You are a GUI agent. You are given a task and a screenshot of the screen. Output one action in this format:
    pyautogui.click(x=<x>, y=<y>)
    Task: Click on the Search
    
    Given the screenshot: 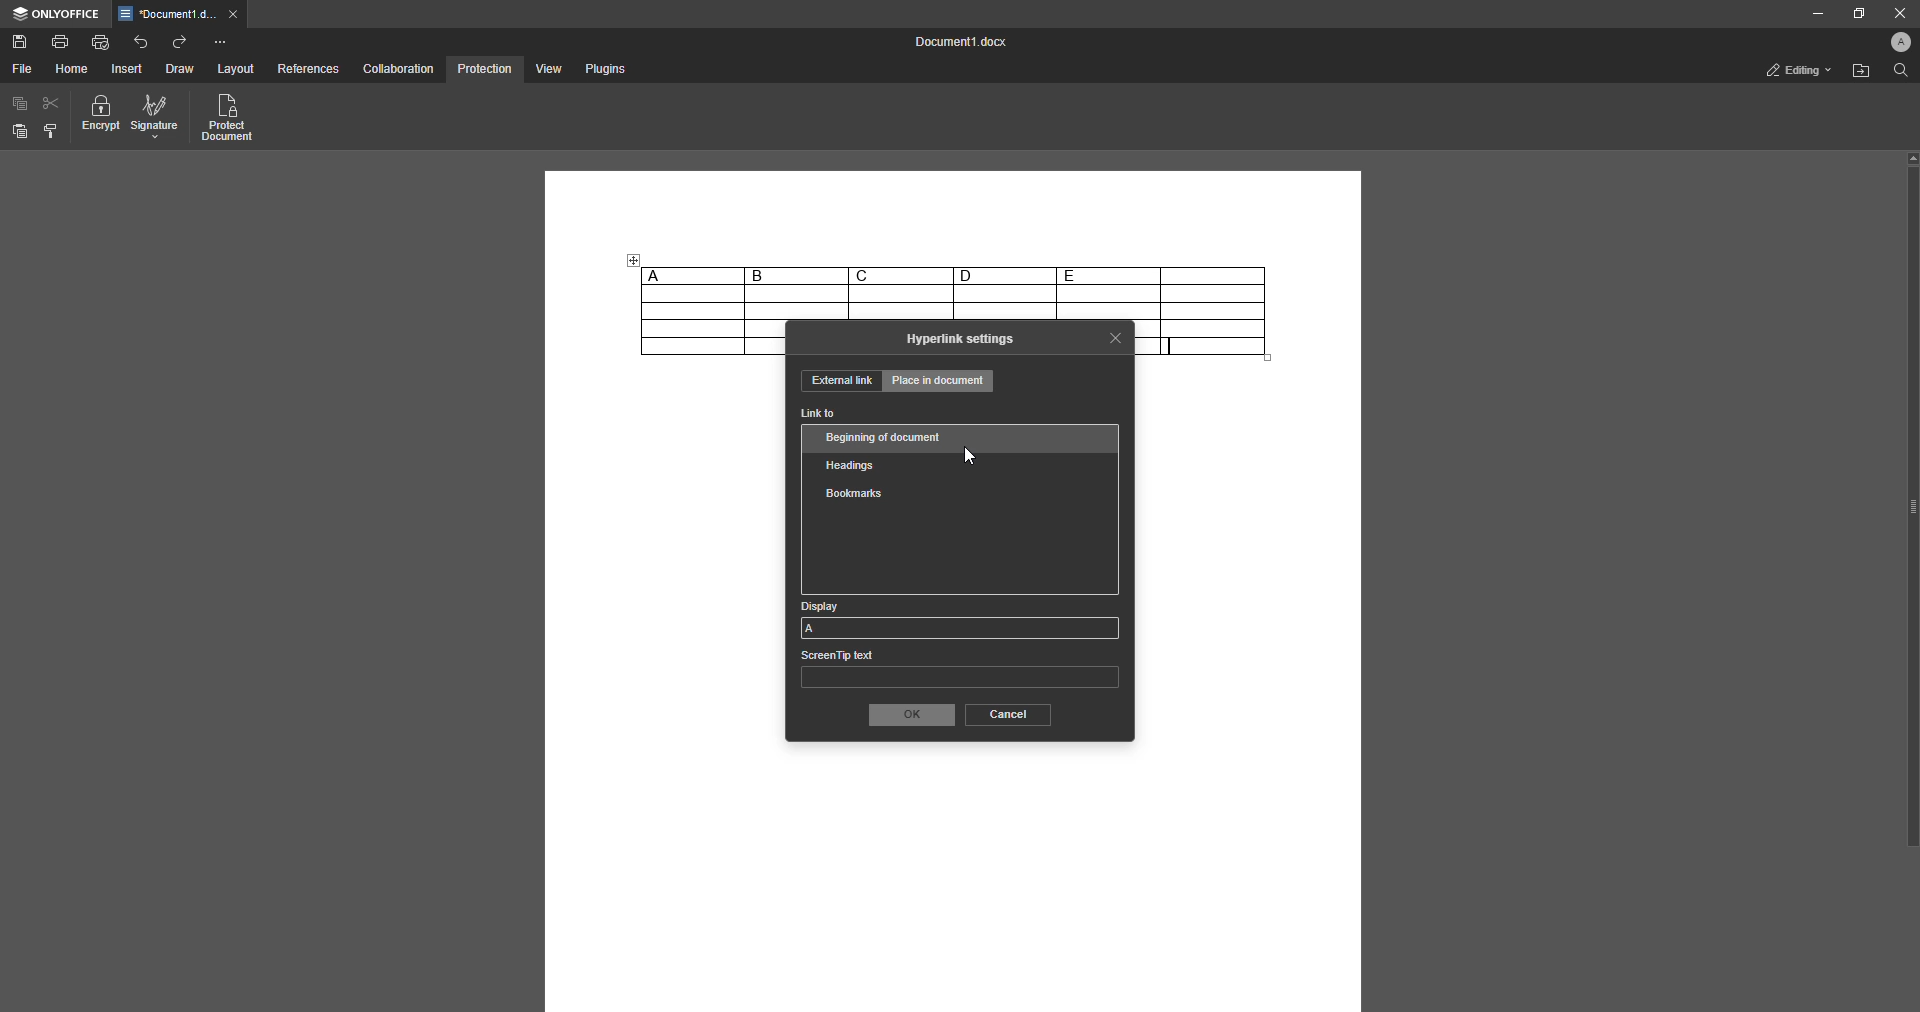 What is the action you would take?
    pyautogui.click(x=1898, y=72)
    